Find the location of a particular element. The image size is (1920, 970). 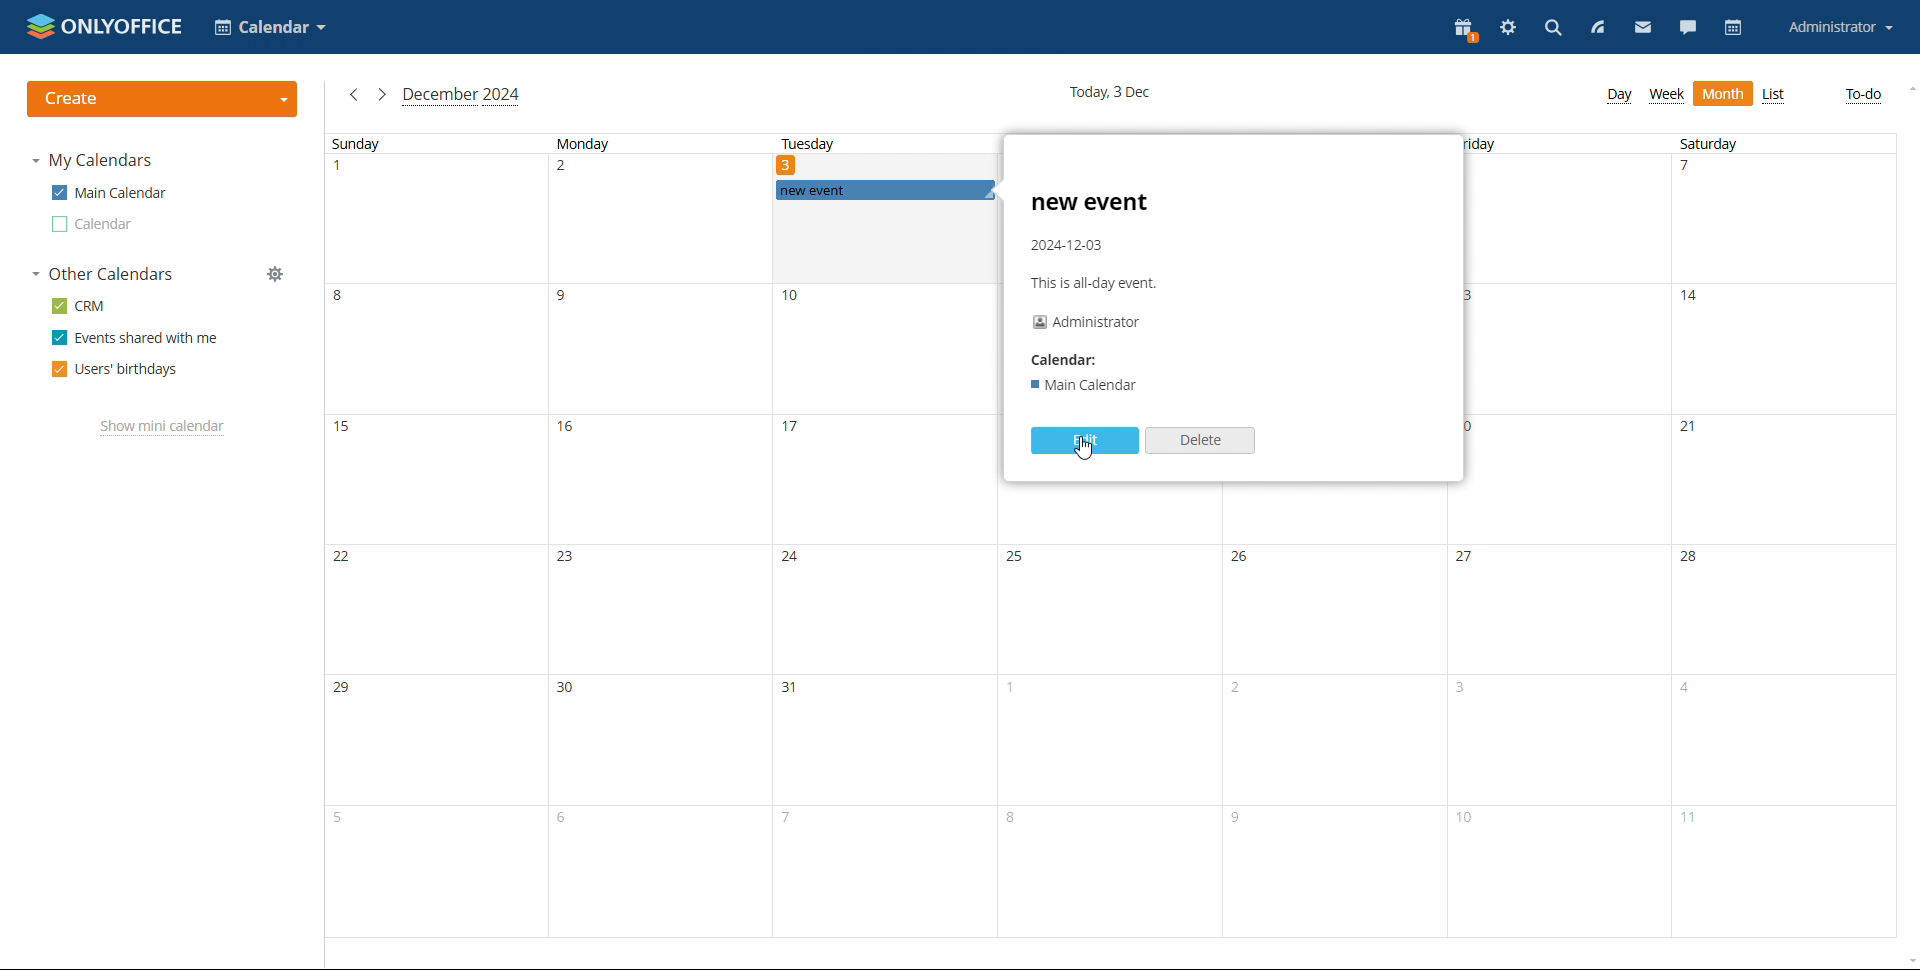

present is located at coordinates (1466, 30).